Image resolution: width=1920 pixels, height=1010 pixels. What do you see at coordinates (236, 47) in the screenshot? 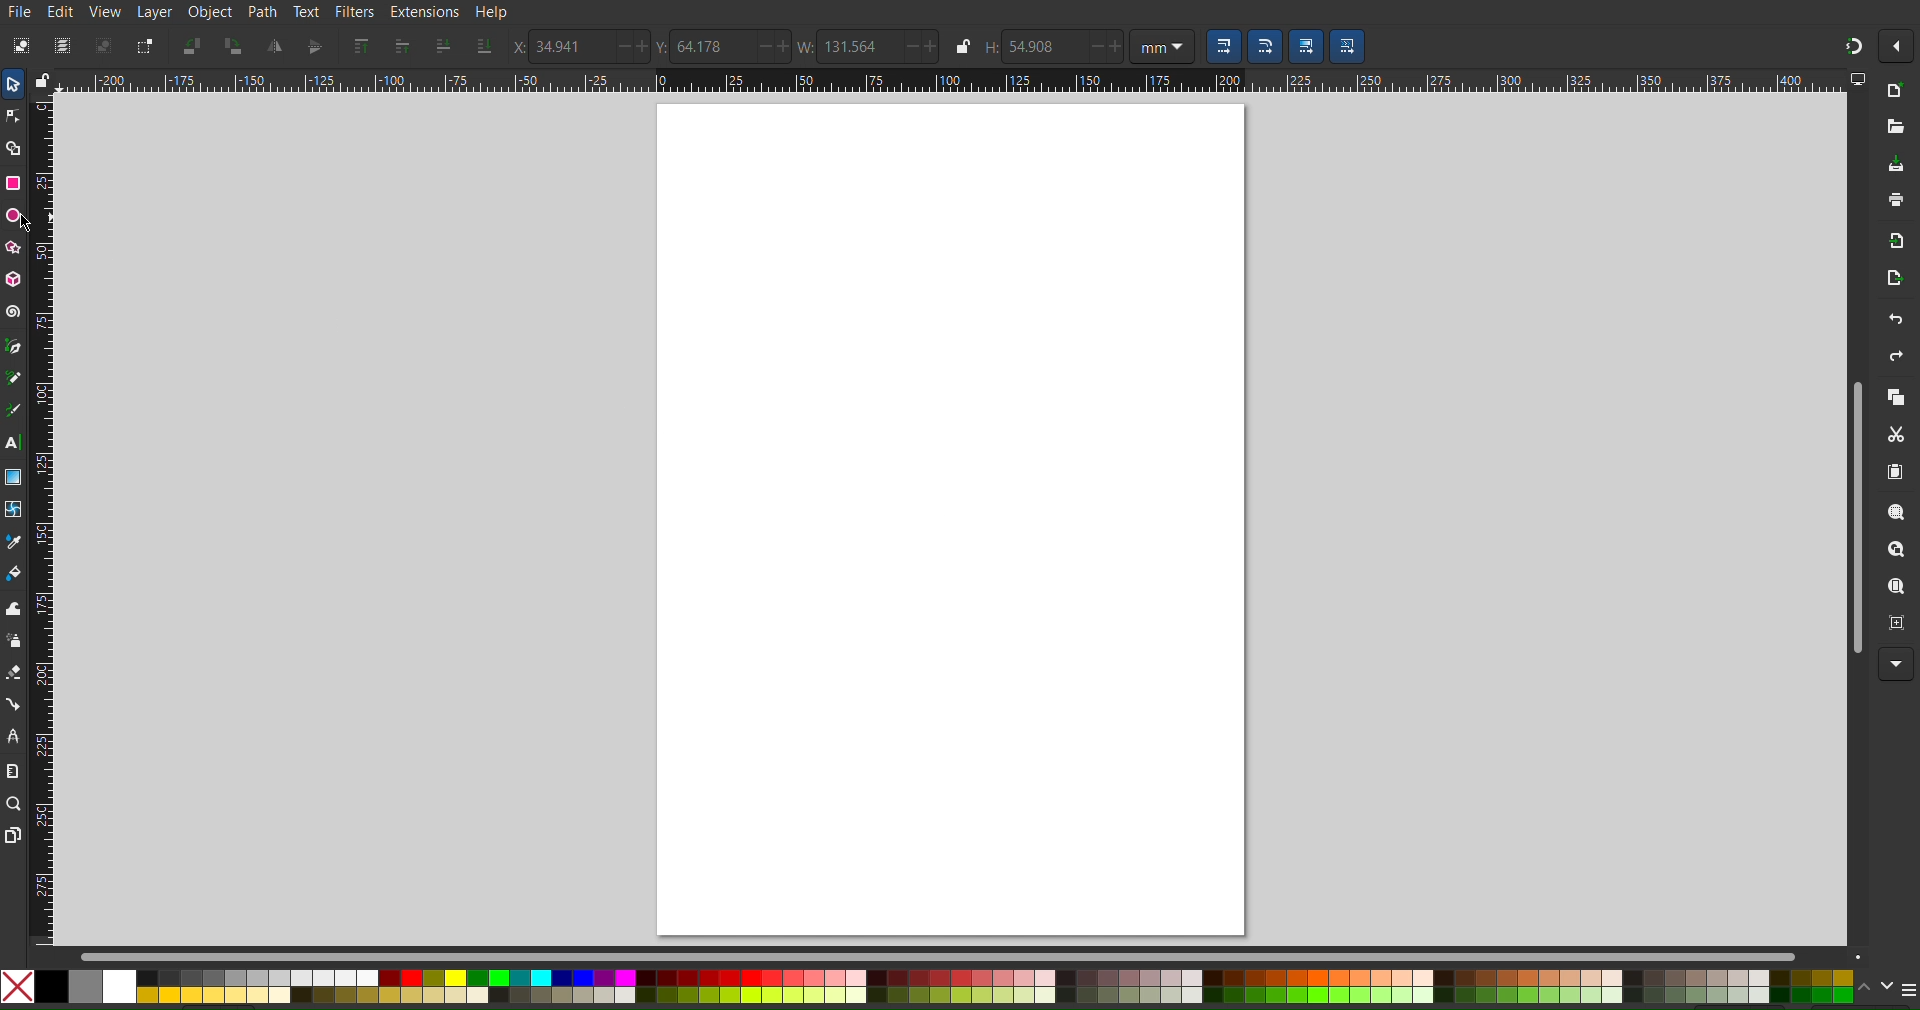
I see `Rotate CW` at bounding box center [236, 47].